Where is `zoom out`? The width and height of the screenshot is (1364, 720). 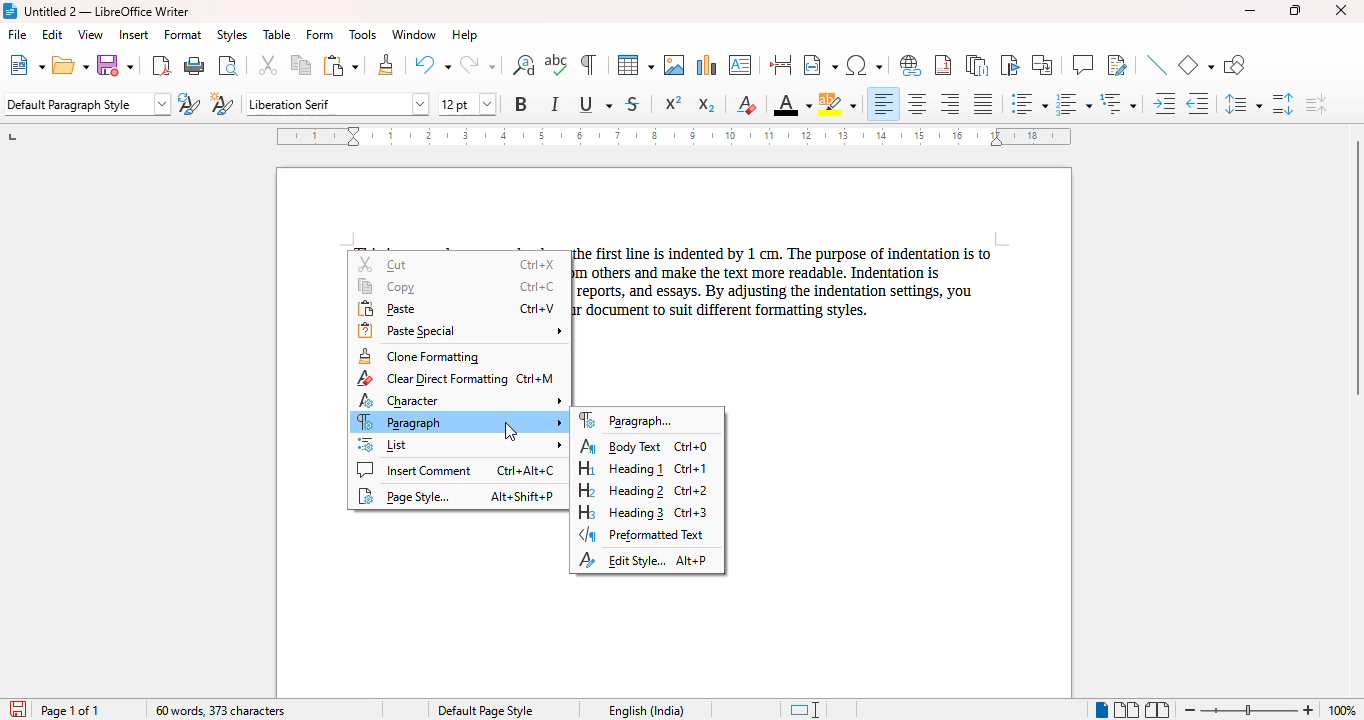 zoom out is located at coordinates (1190, 710).